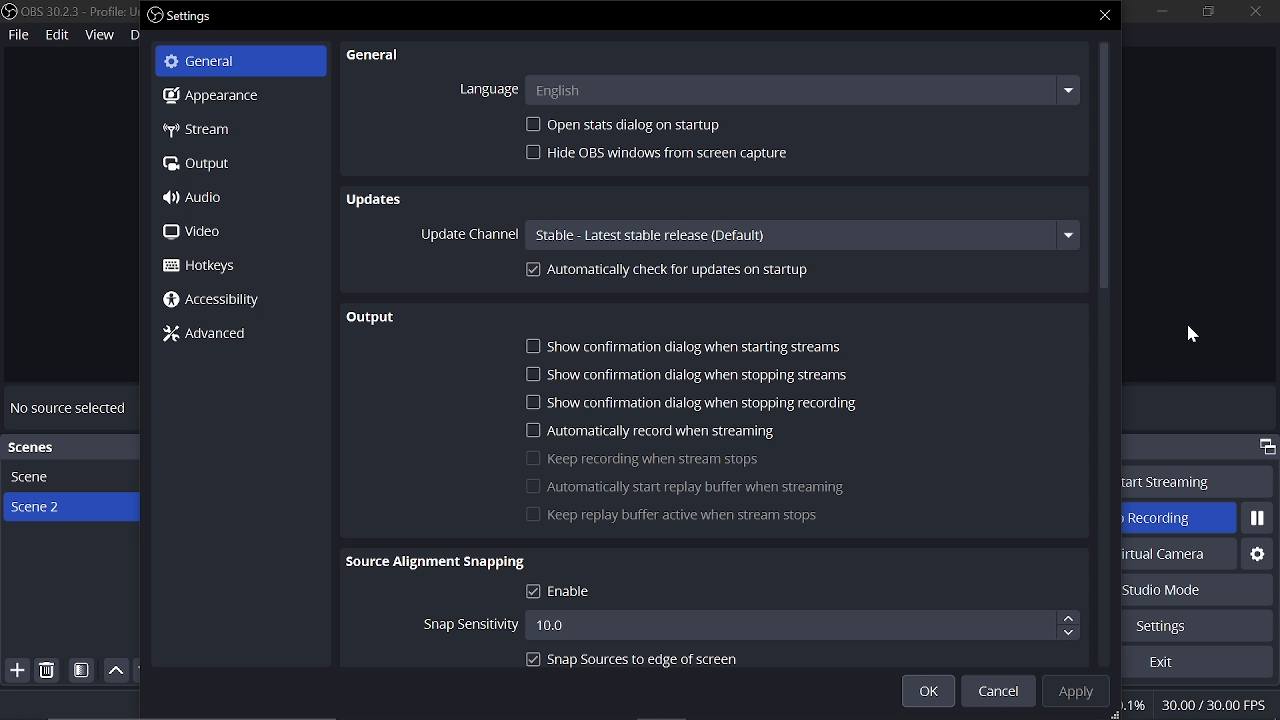 The image size is (1280, 720). Describe the element at coordinates (1158, 11) in the screenshot. I see `minimize` at that location.